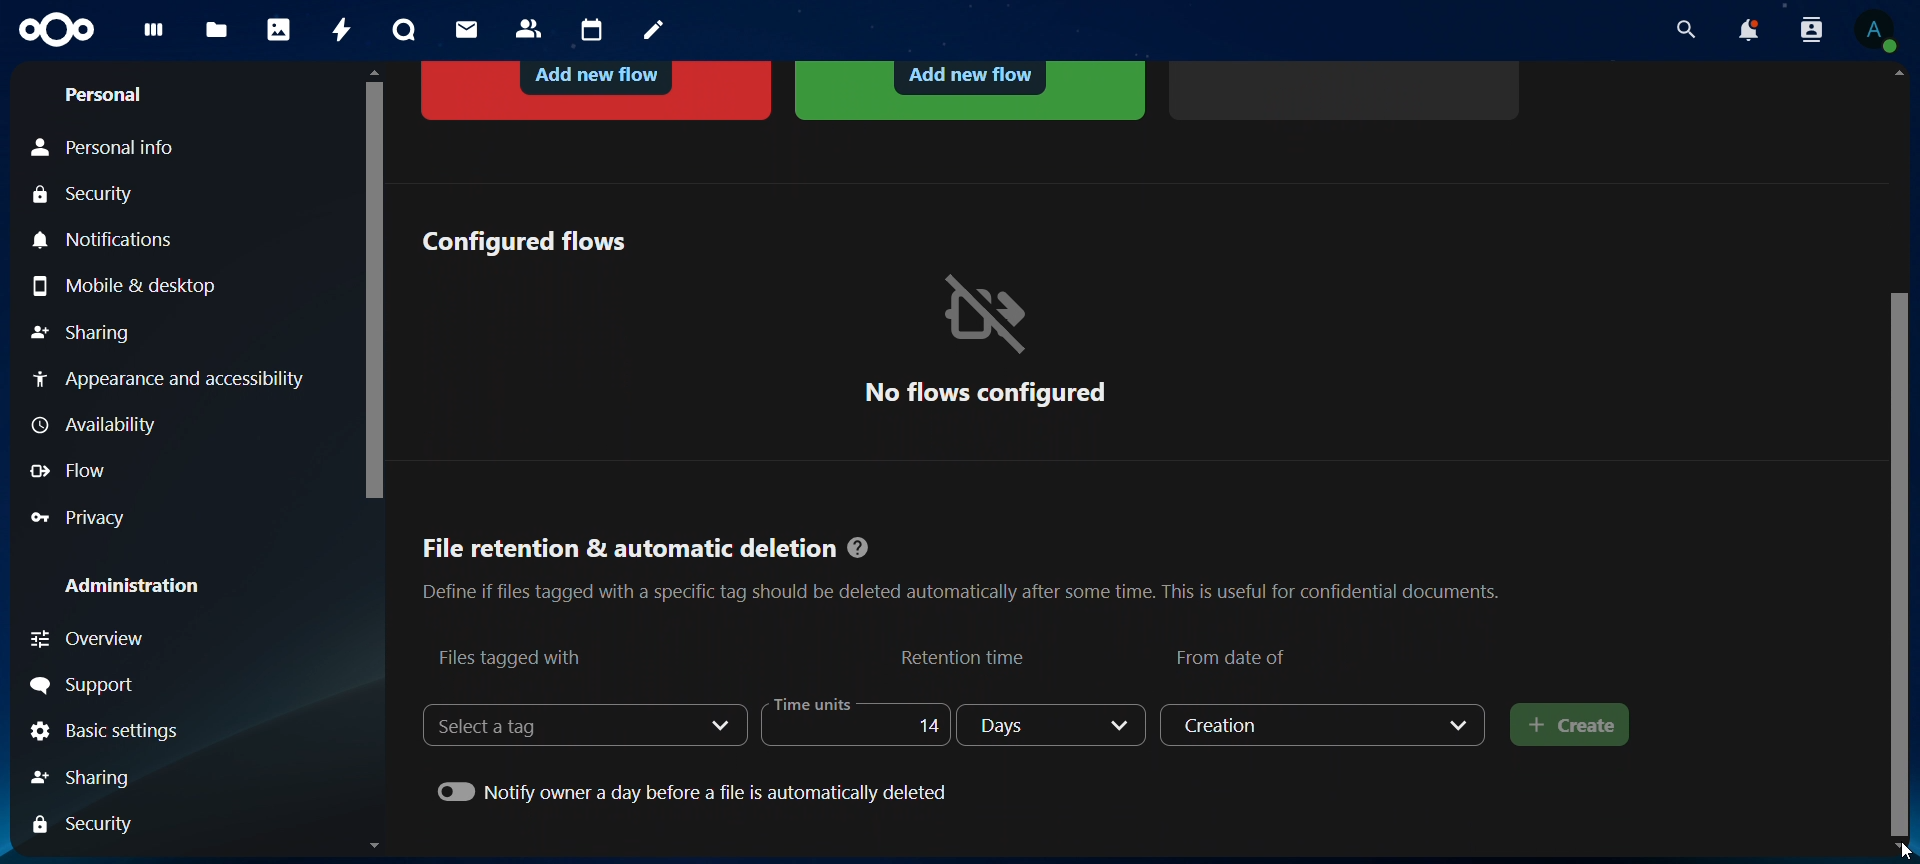 The image size is (1920, 864). What do you see at coordinates (91, 517) in the screenshot?
I see `privacy` at bounding box center [91, 517].